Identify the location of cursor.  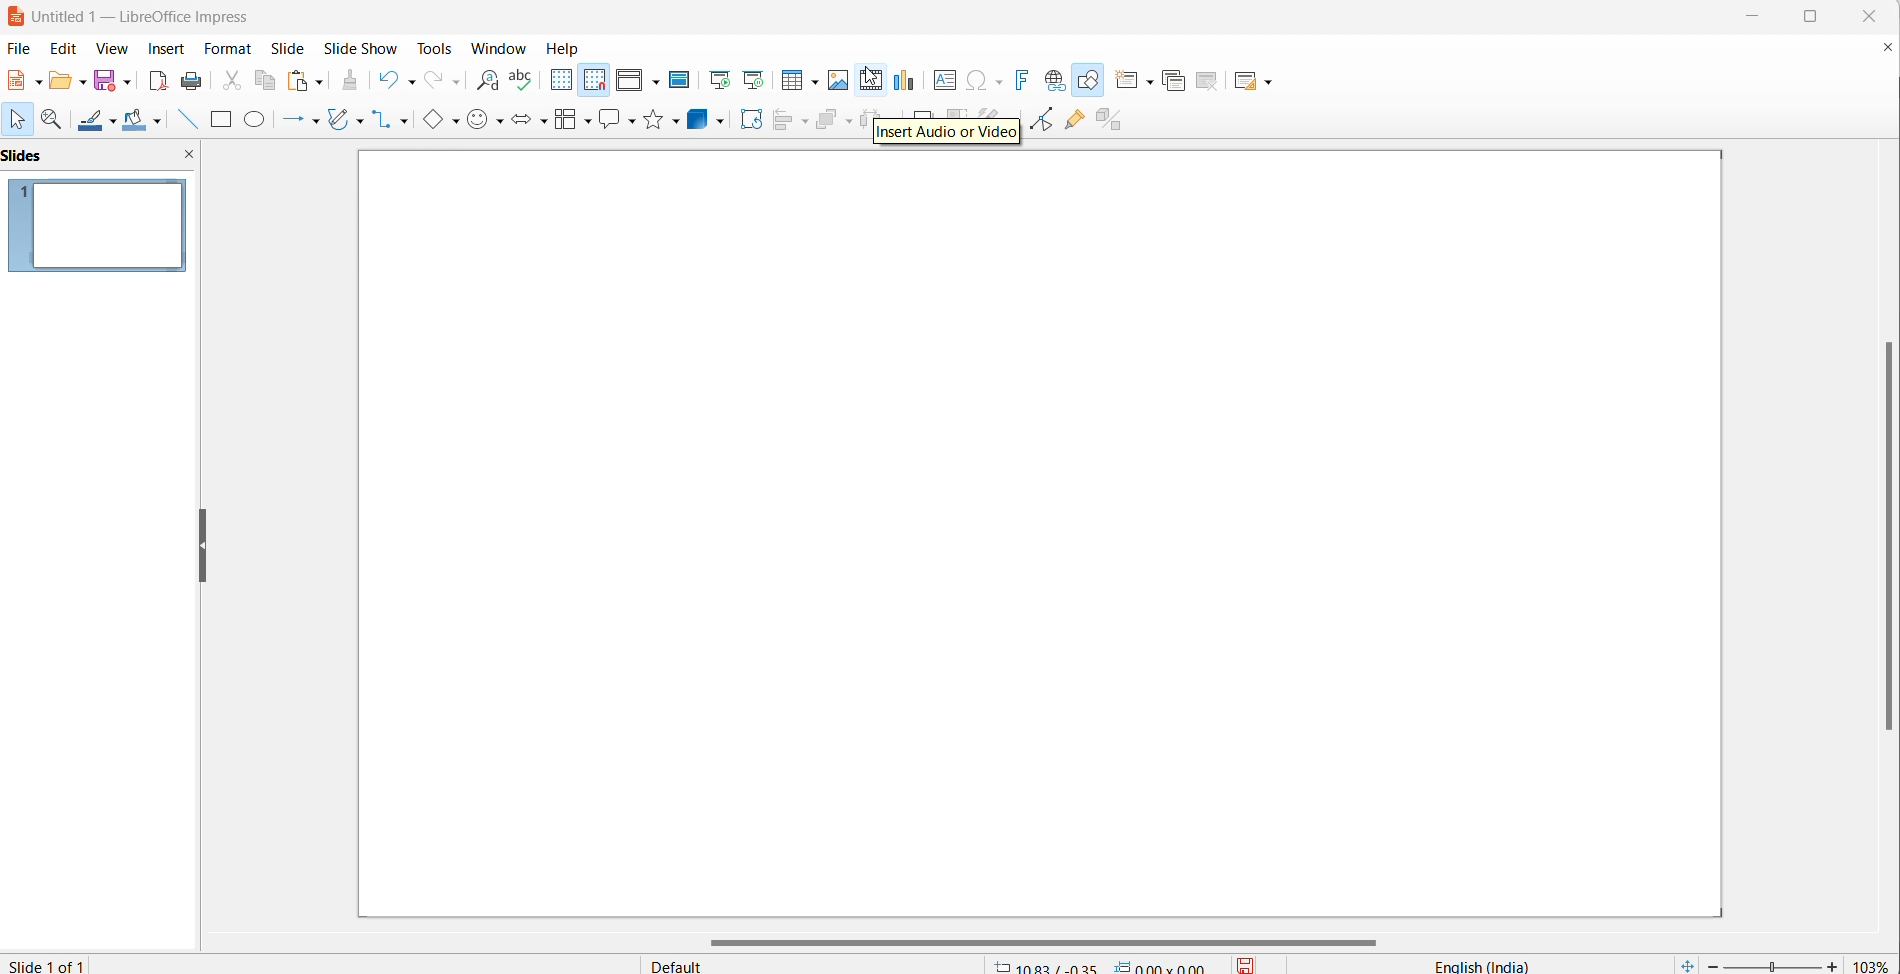
(870, 78).